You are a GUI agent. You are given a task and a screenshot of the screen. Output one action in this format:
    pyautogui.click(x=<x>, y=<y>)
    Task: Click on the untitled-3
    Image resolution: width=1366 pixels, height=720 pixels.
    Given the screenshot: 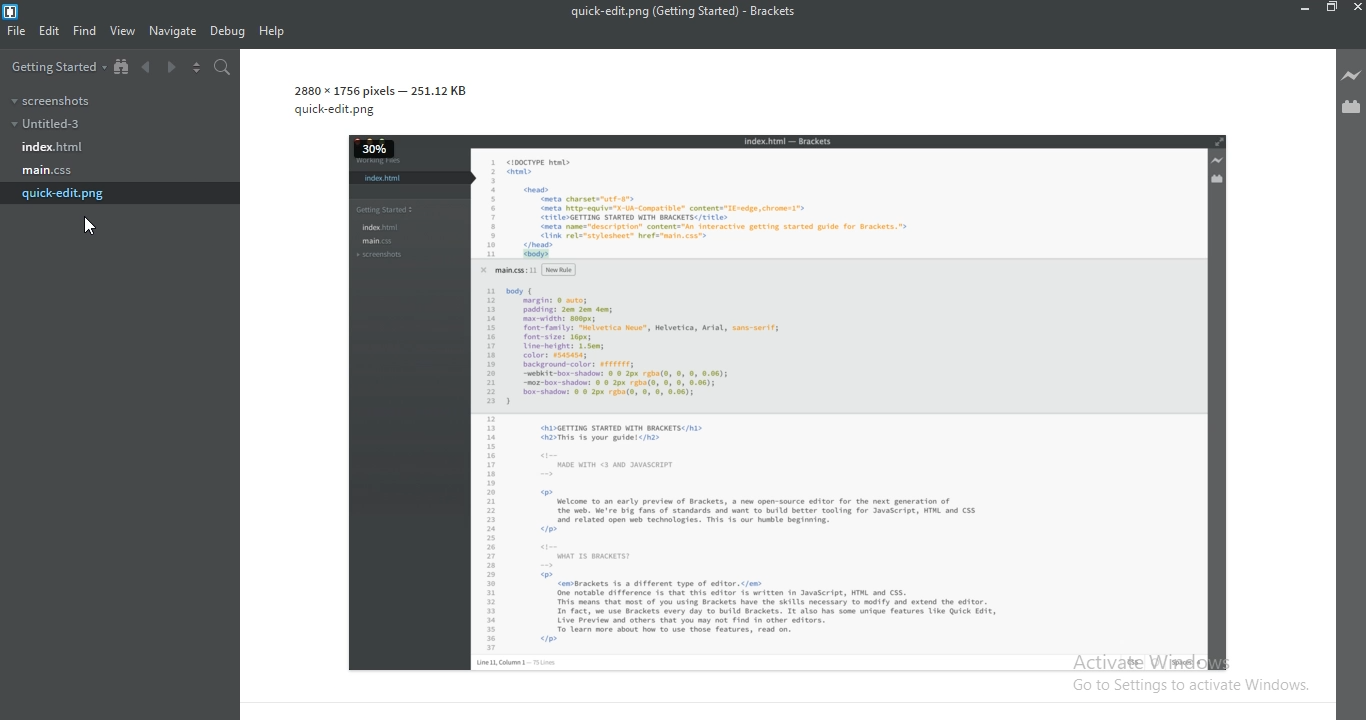 What is the action you would take?
    pyautogui.click(x=45, y=123)
    